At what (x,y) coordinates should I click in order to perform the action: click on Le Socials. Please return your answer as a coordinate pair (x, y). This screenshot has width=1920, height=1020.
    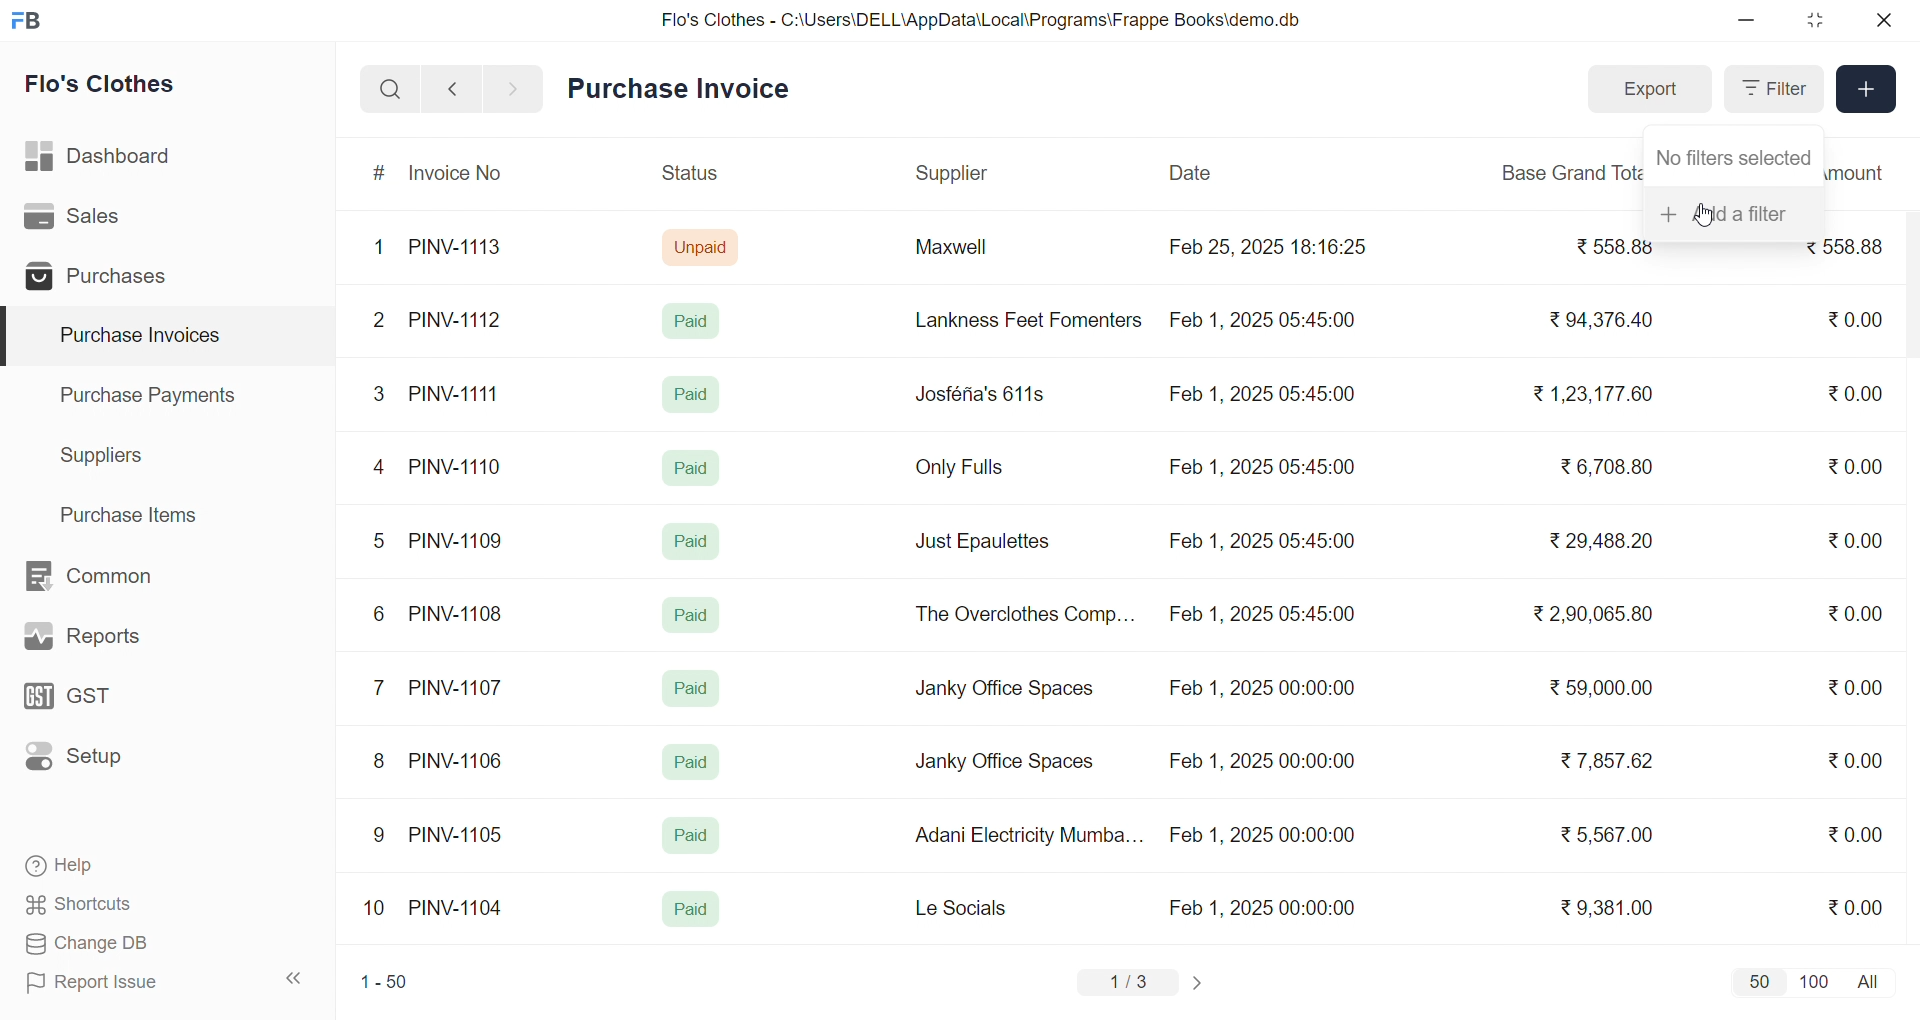
    Looking at the image, I should click on (978, 907).